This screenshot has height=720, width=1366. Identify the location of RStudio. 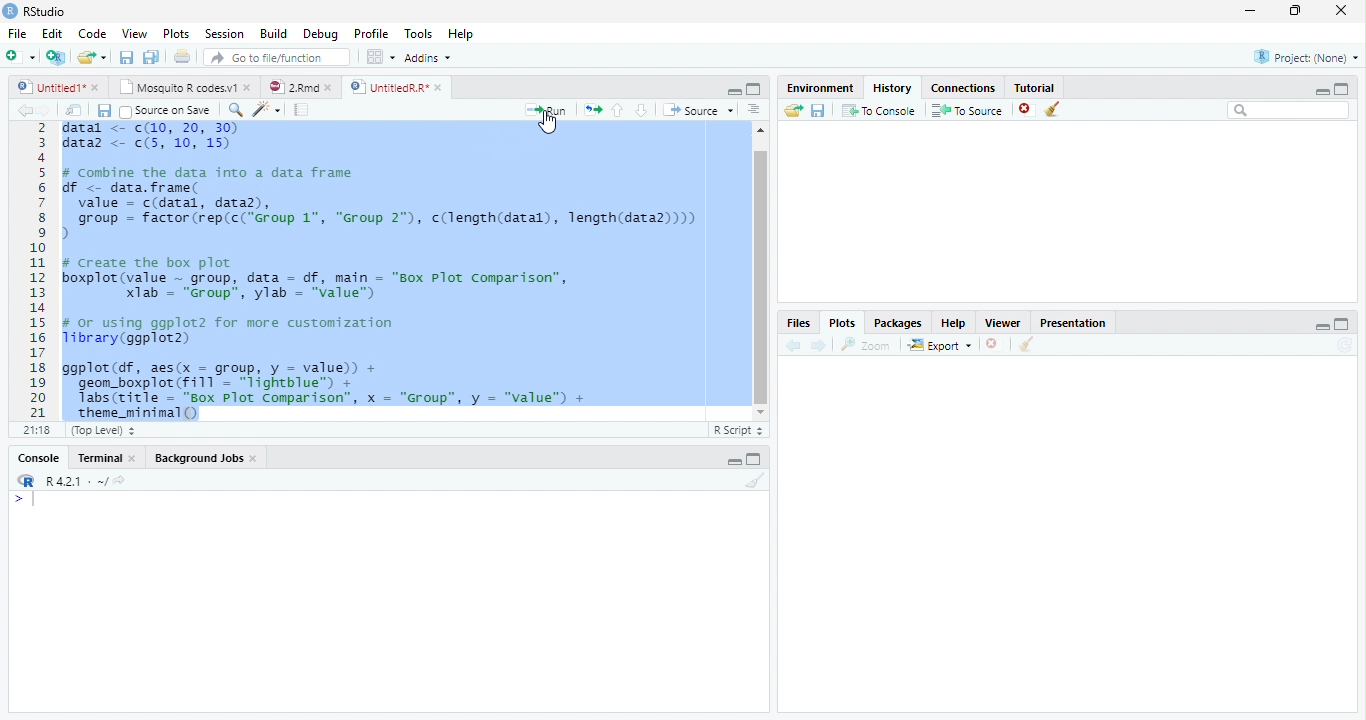
(35, 12).